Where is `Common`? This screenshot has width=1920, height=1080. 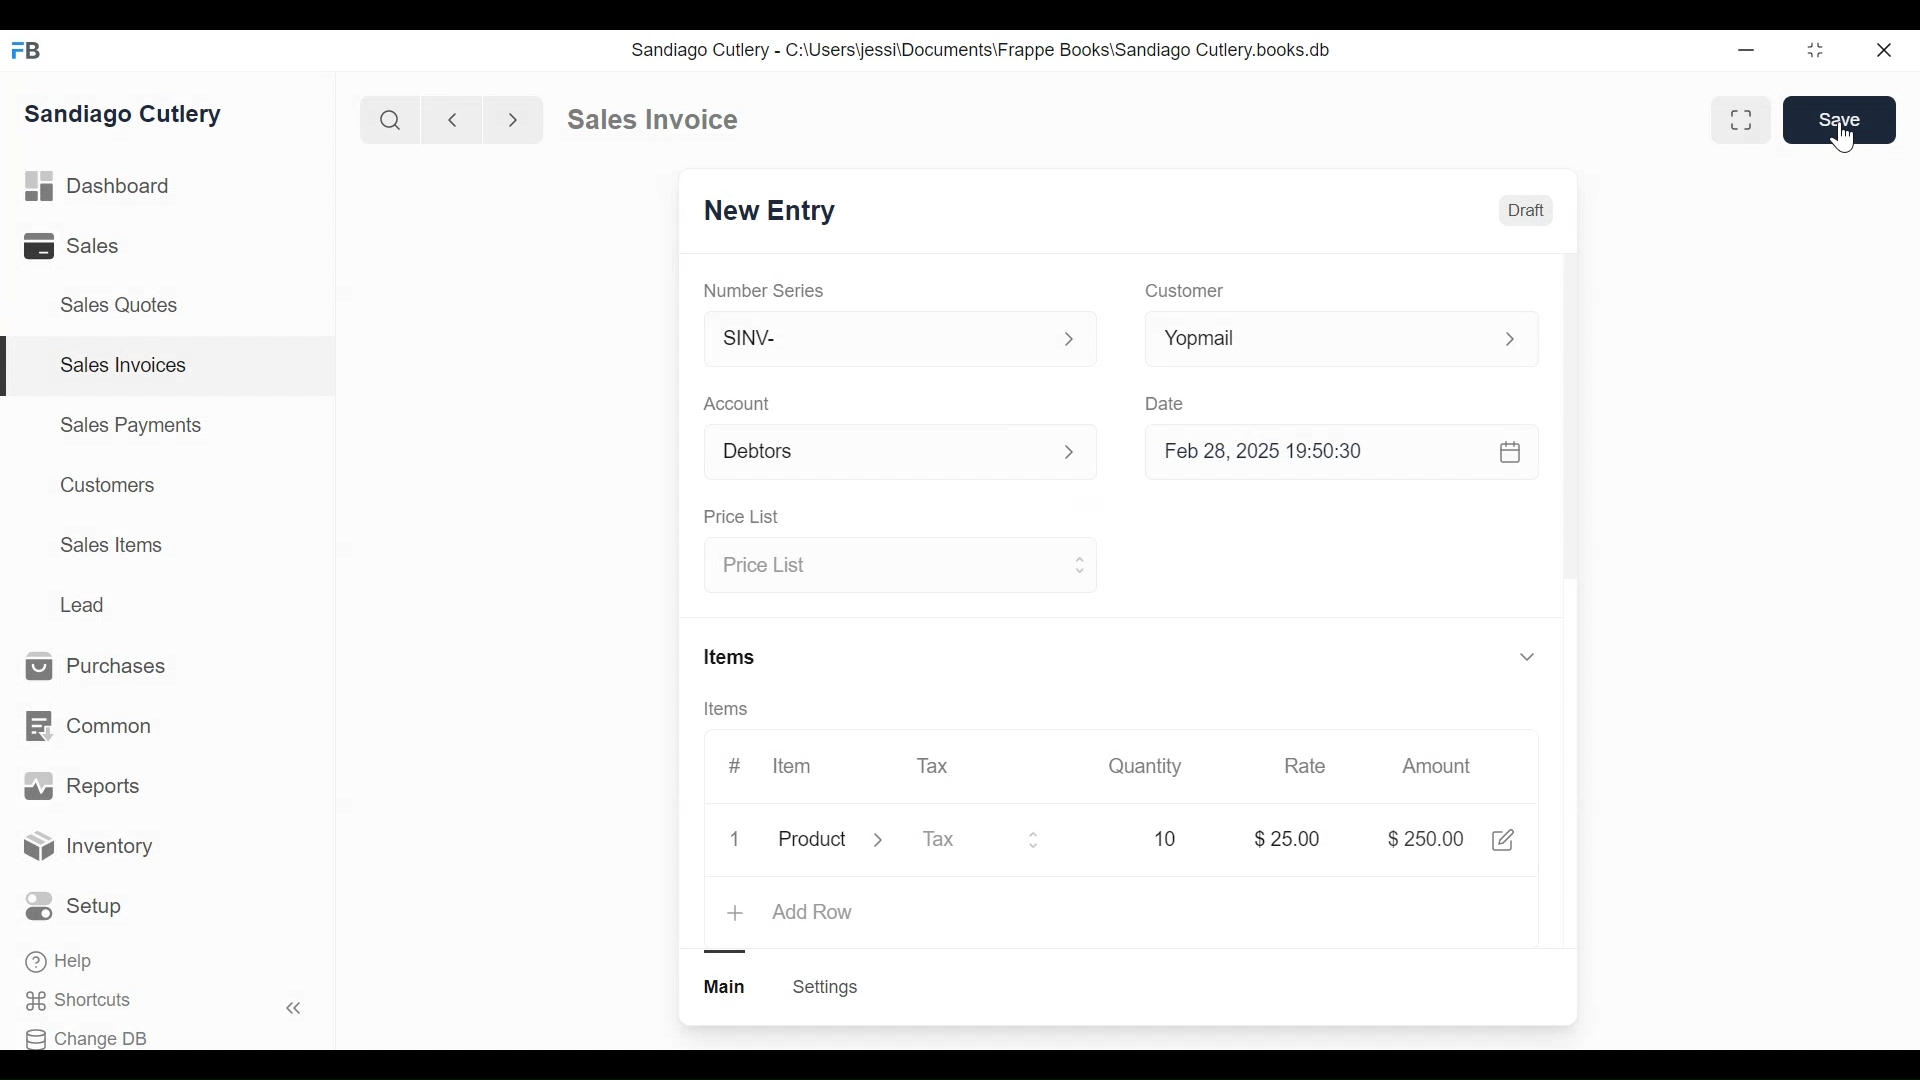 Common is located at coordinates (92, 727).